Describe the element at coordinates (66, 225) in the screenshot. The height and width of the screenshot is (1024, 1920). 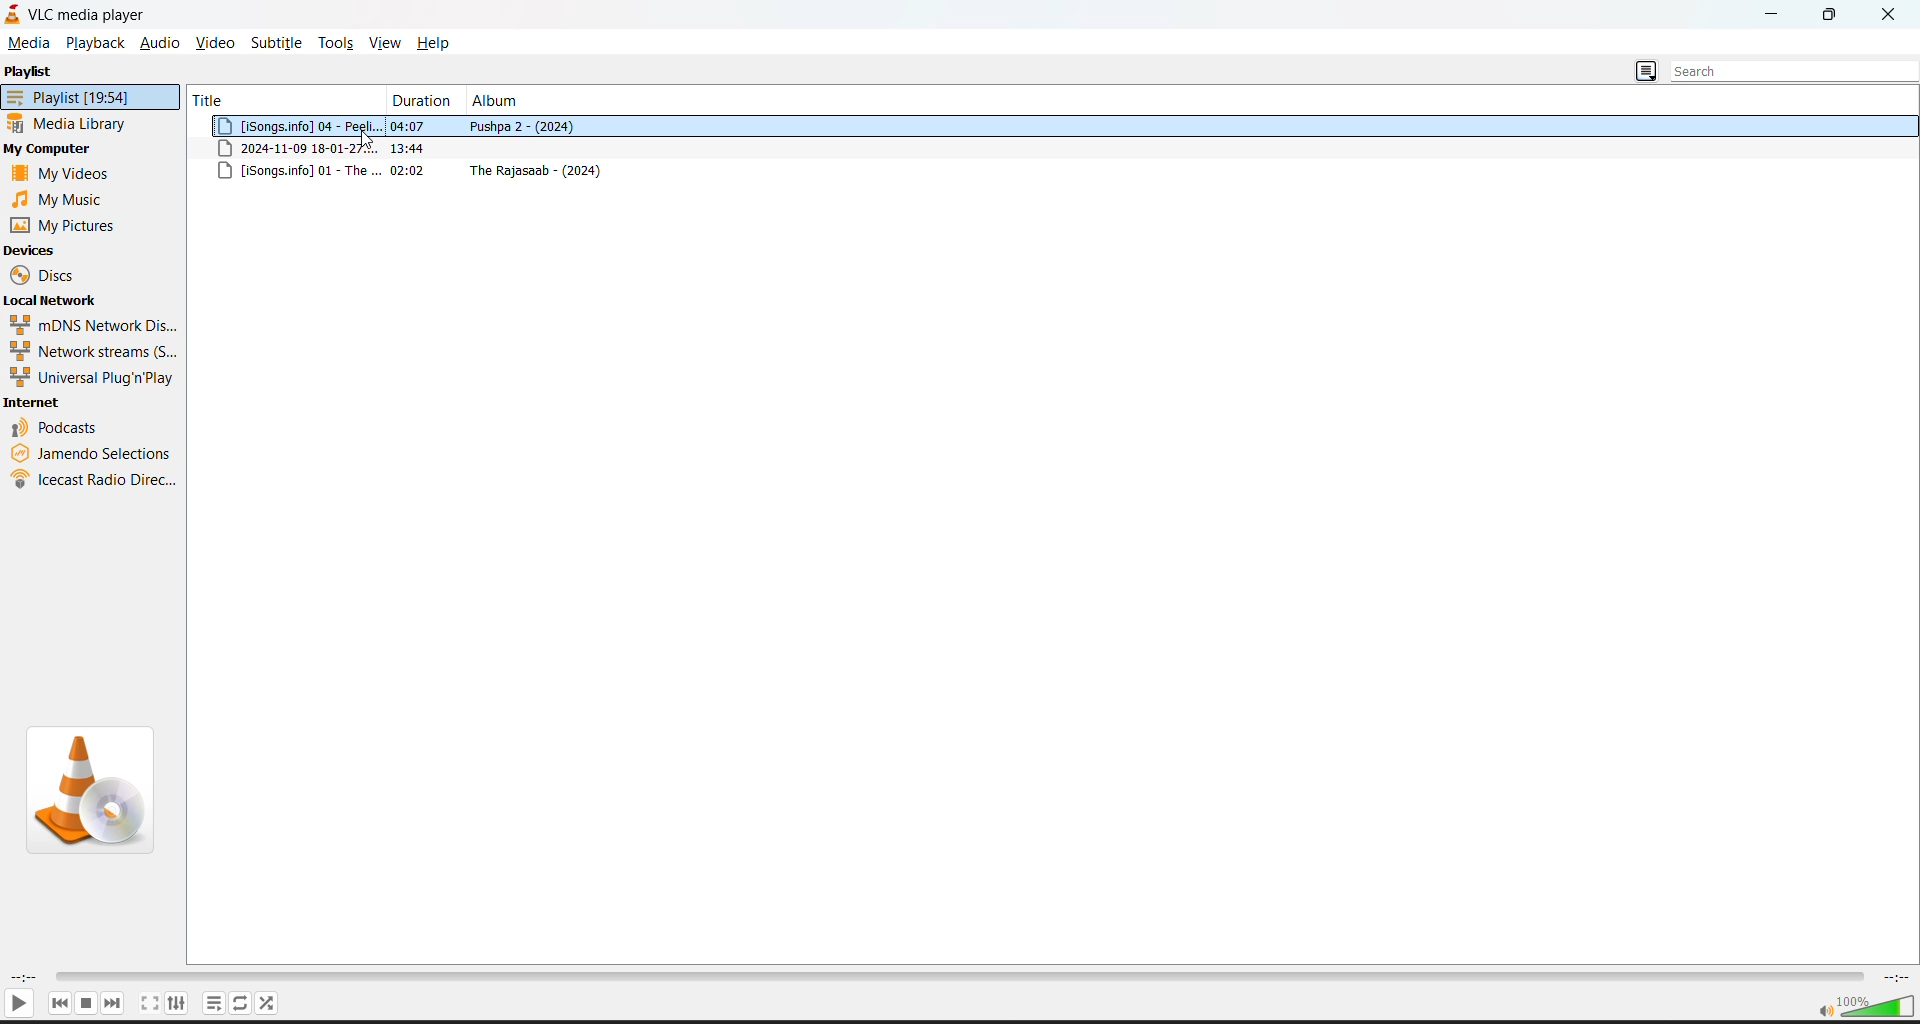
I see `pictures` at that location.